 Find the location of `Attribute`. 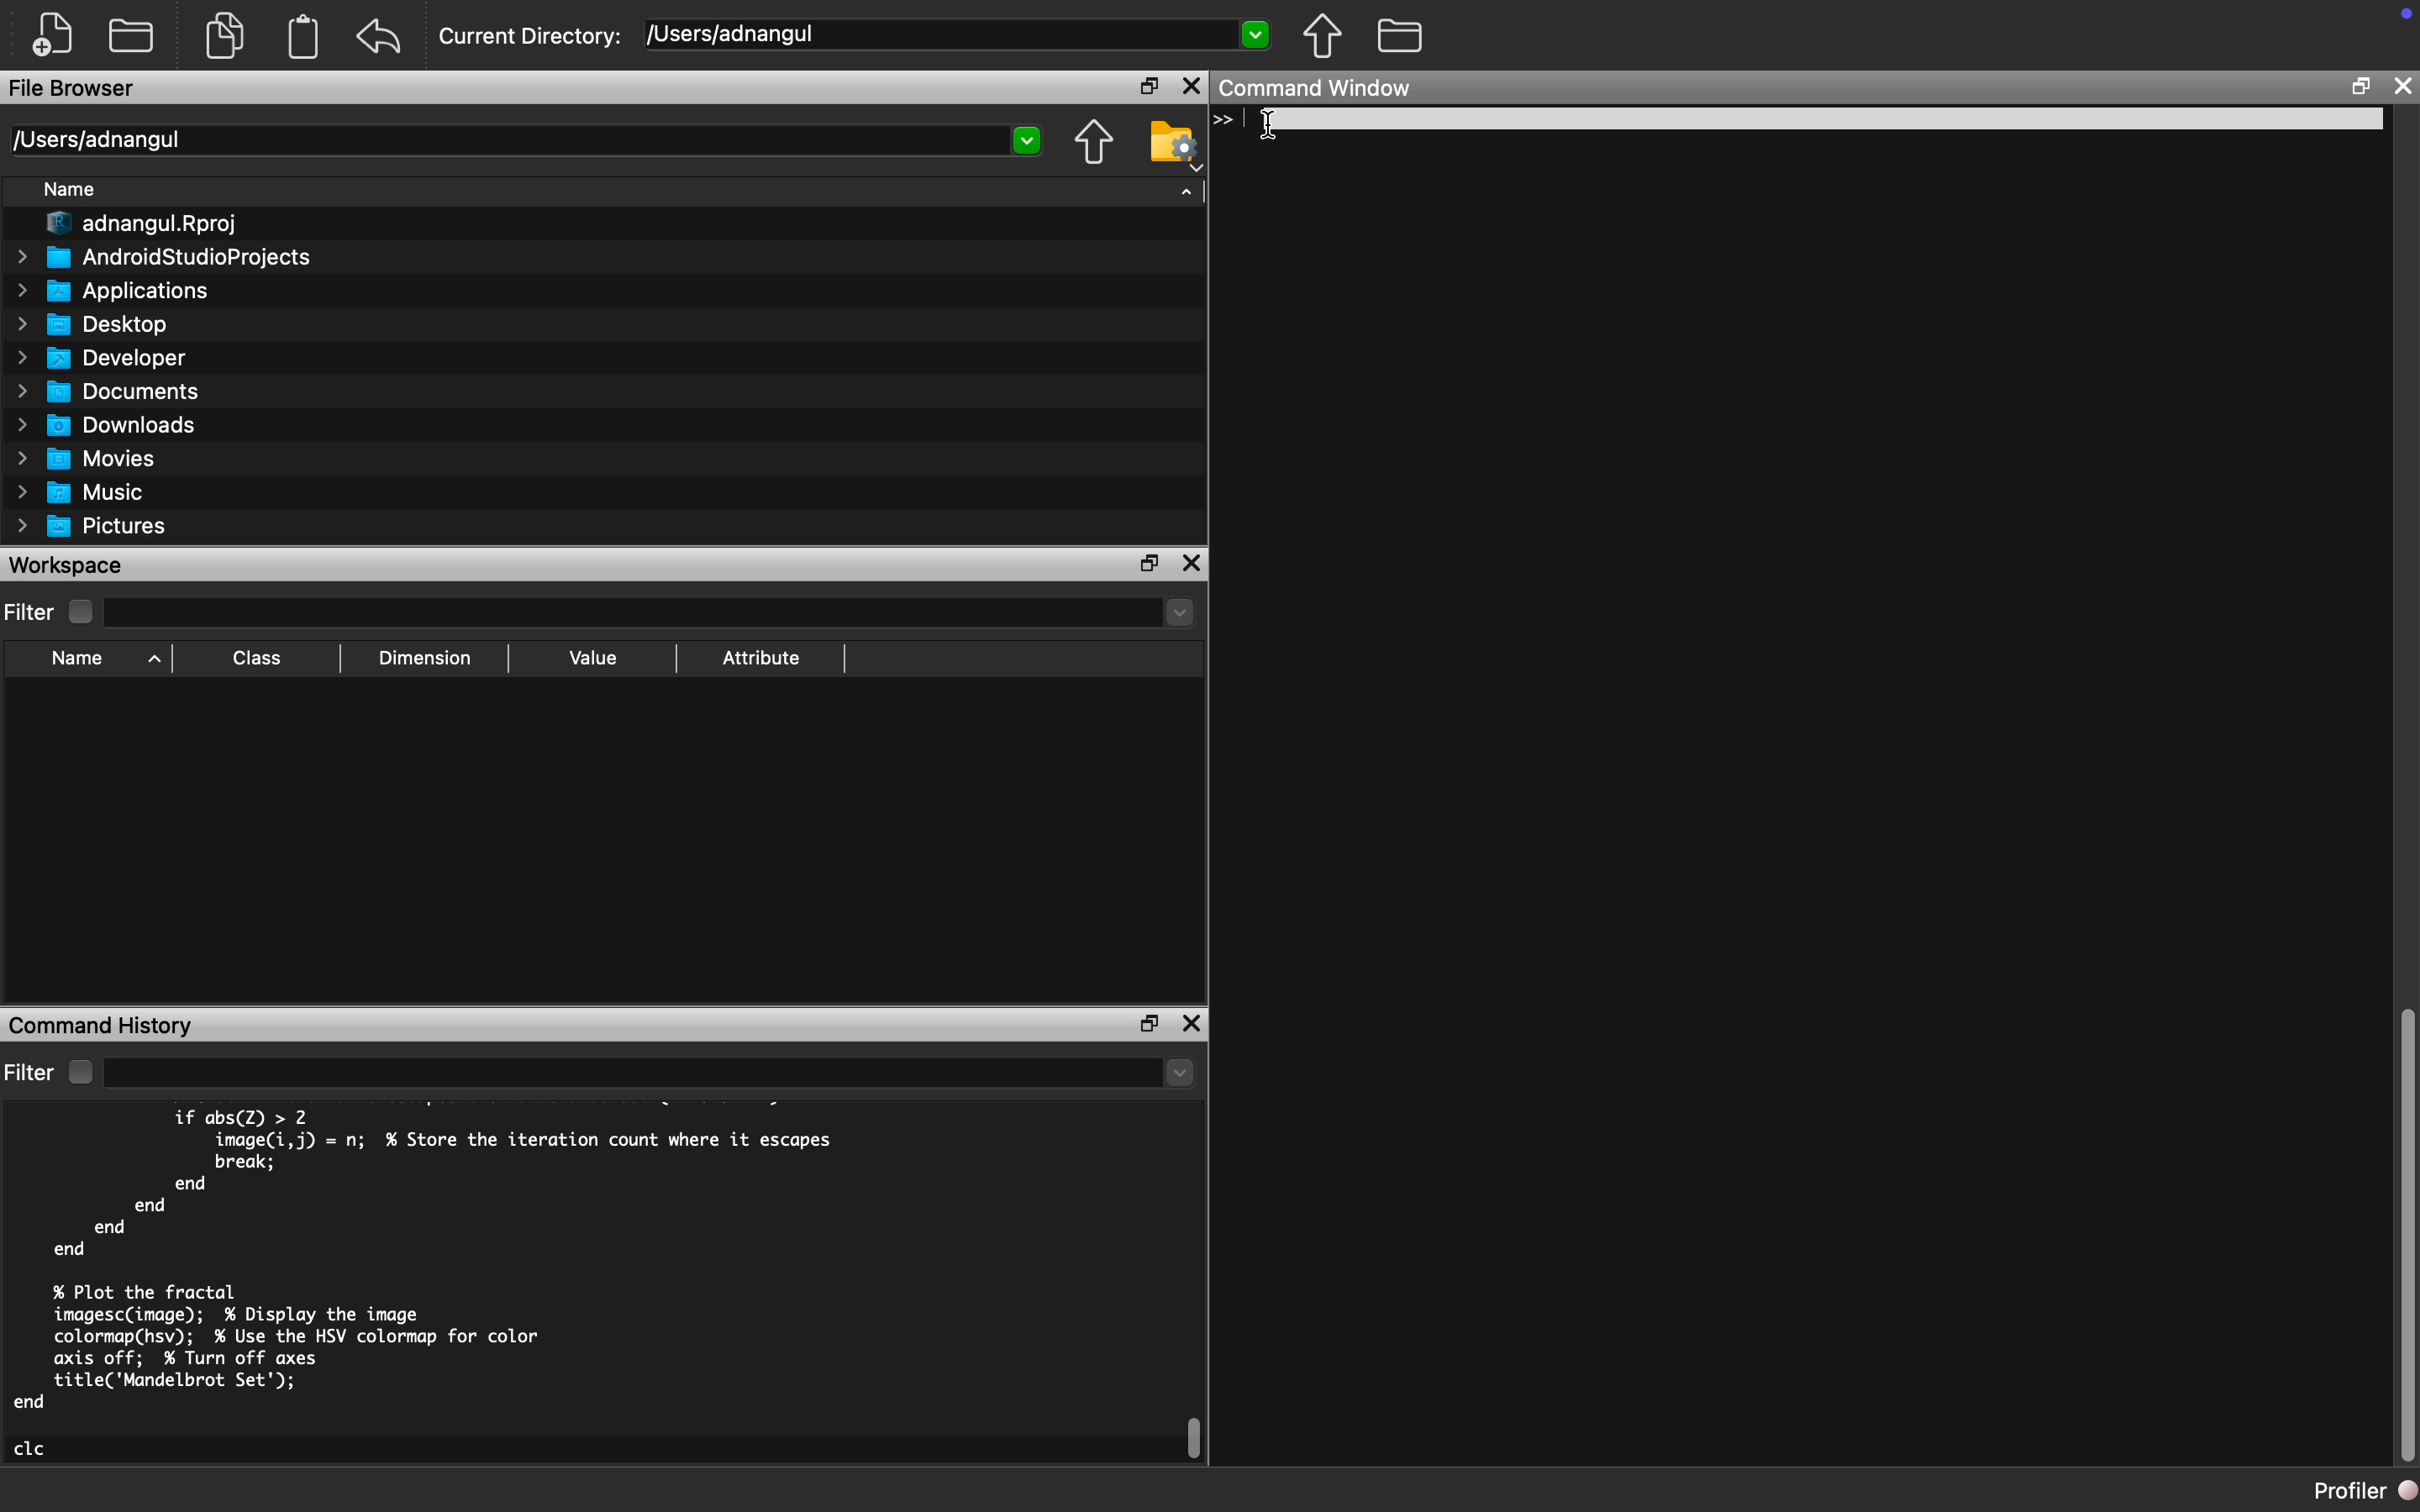

Attribute is located at coordinates (763, 657).